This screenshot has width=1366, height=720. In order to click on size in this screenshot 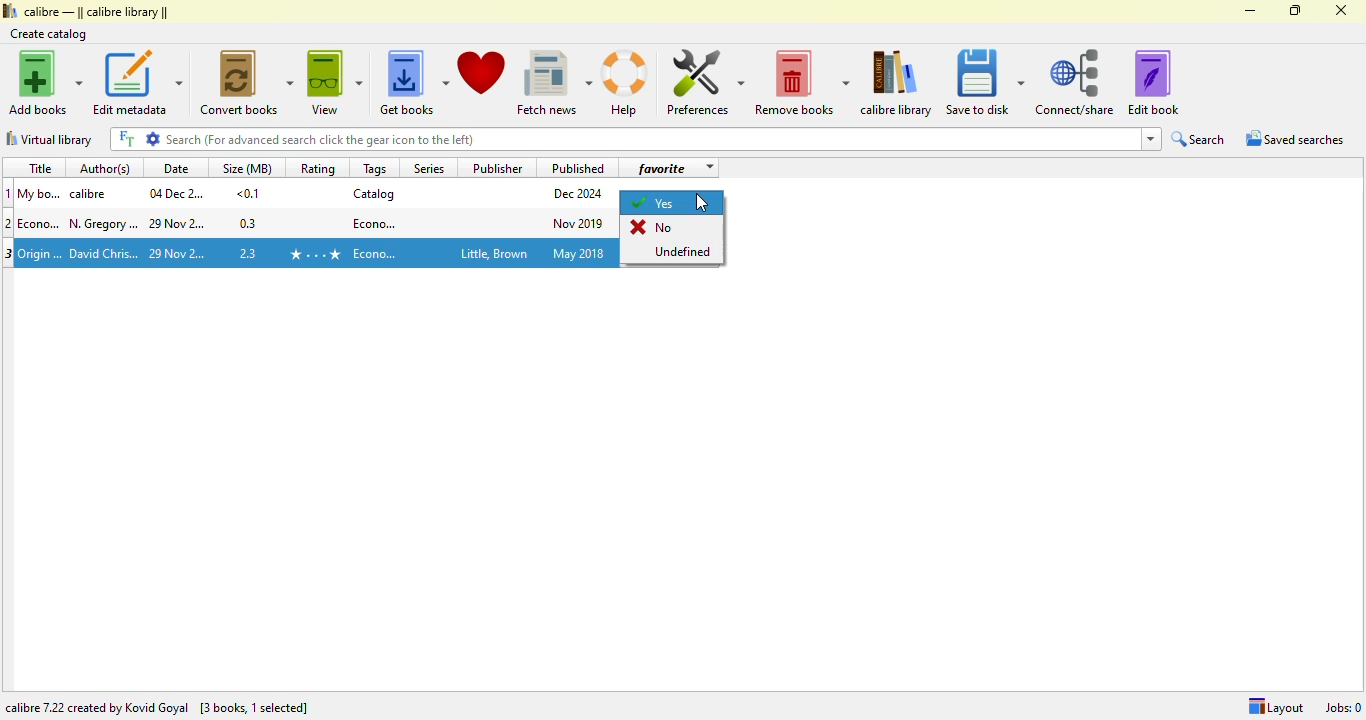, I will do `click(250, 251)`.